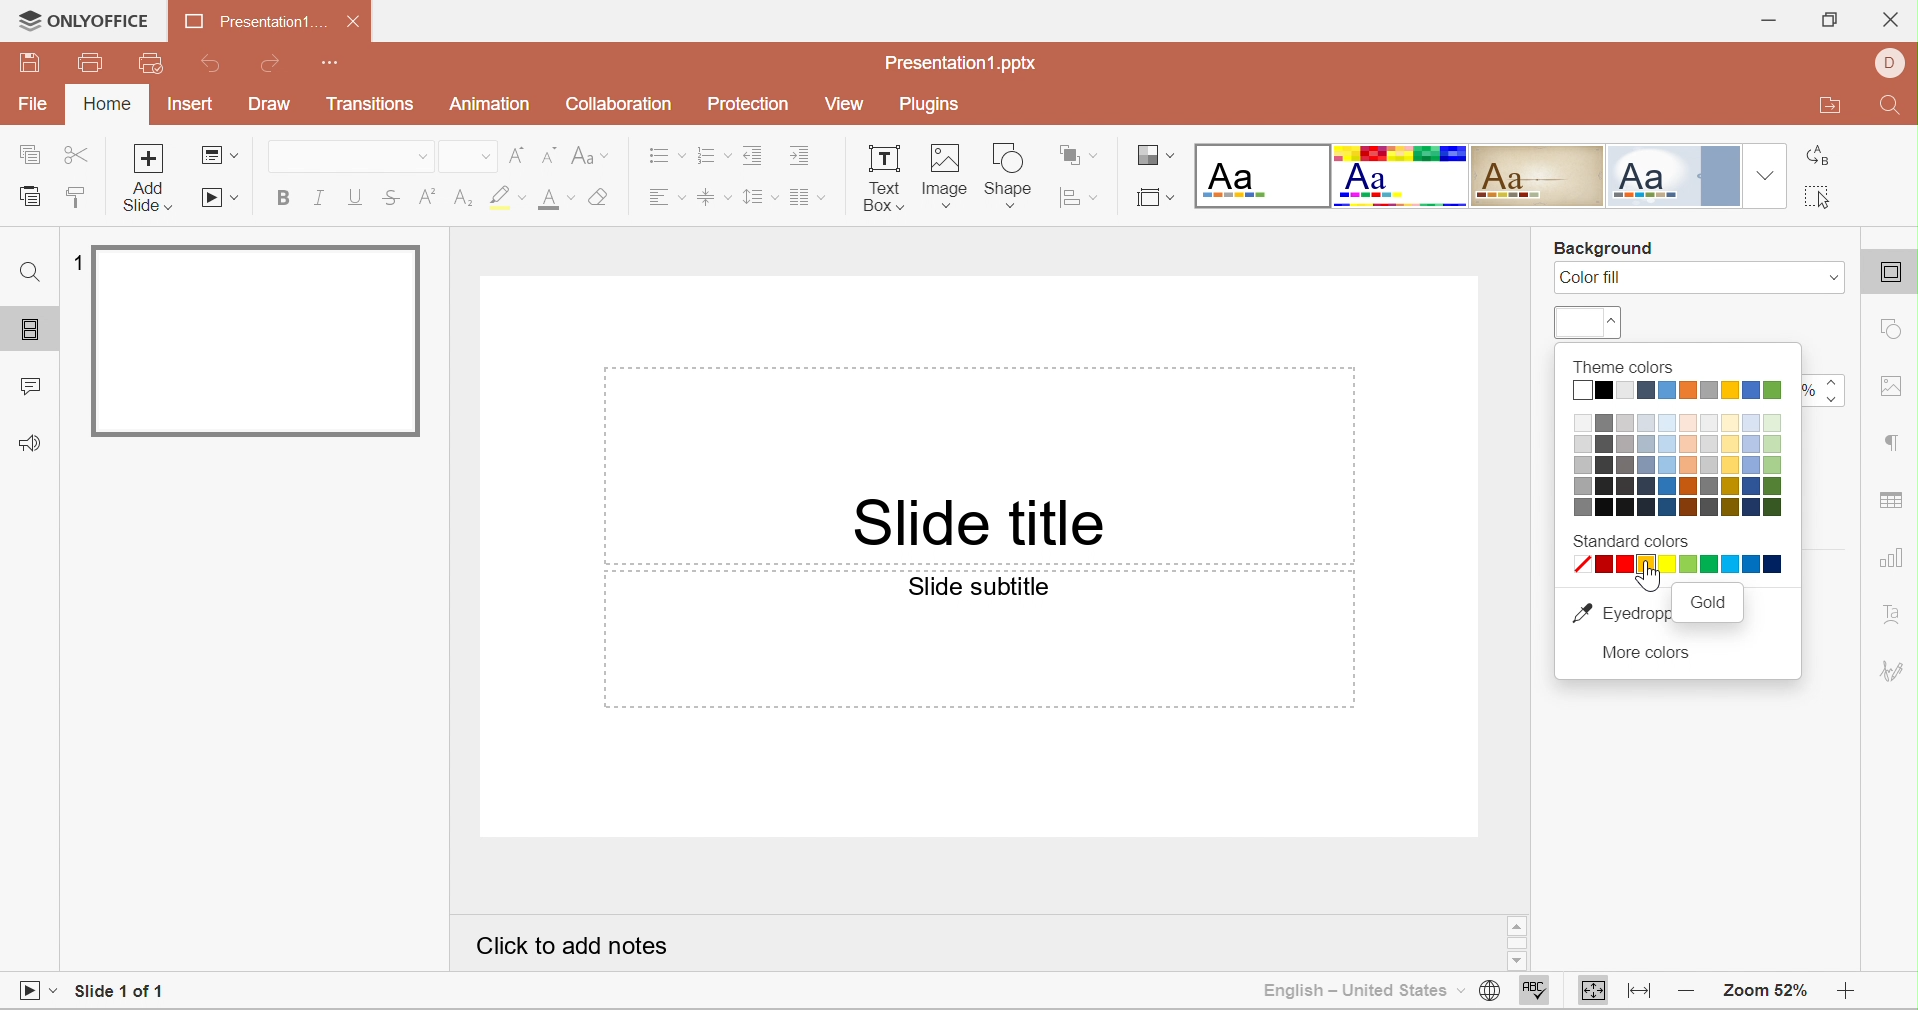 The image size is (1918, 1010). What do you see at coordinates (715, 200) in the screenshot?
I see `Vertical Align` at bounding box center [715, 200].